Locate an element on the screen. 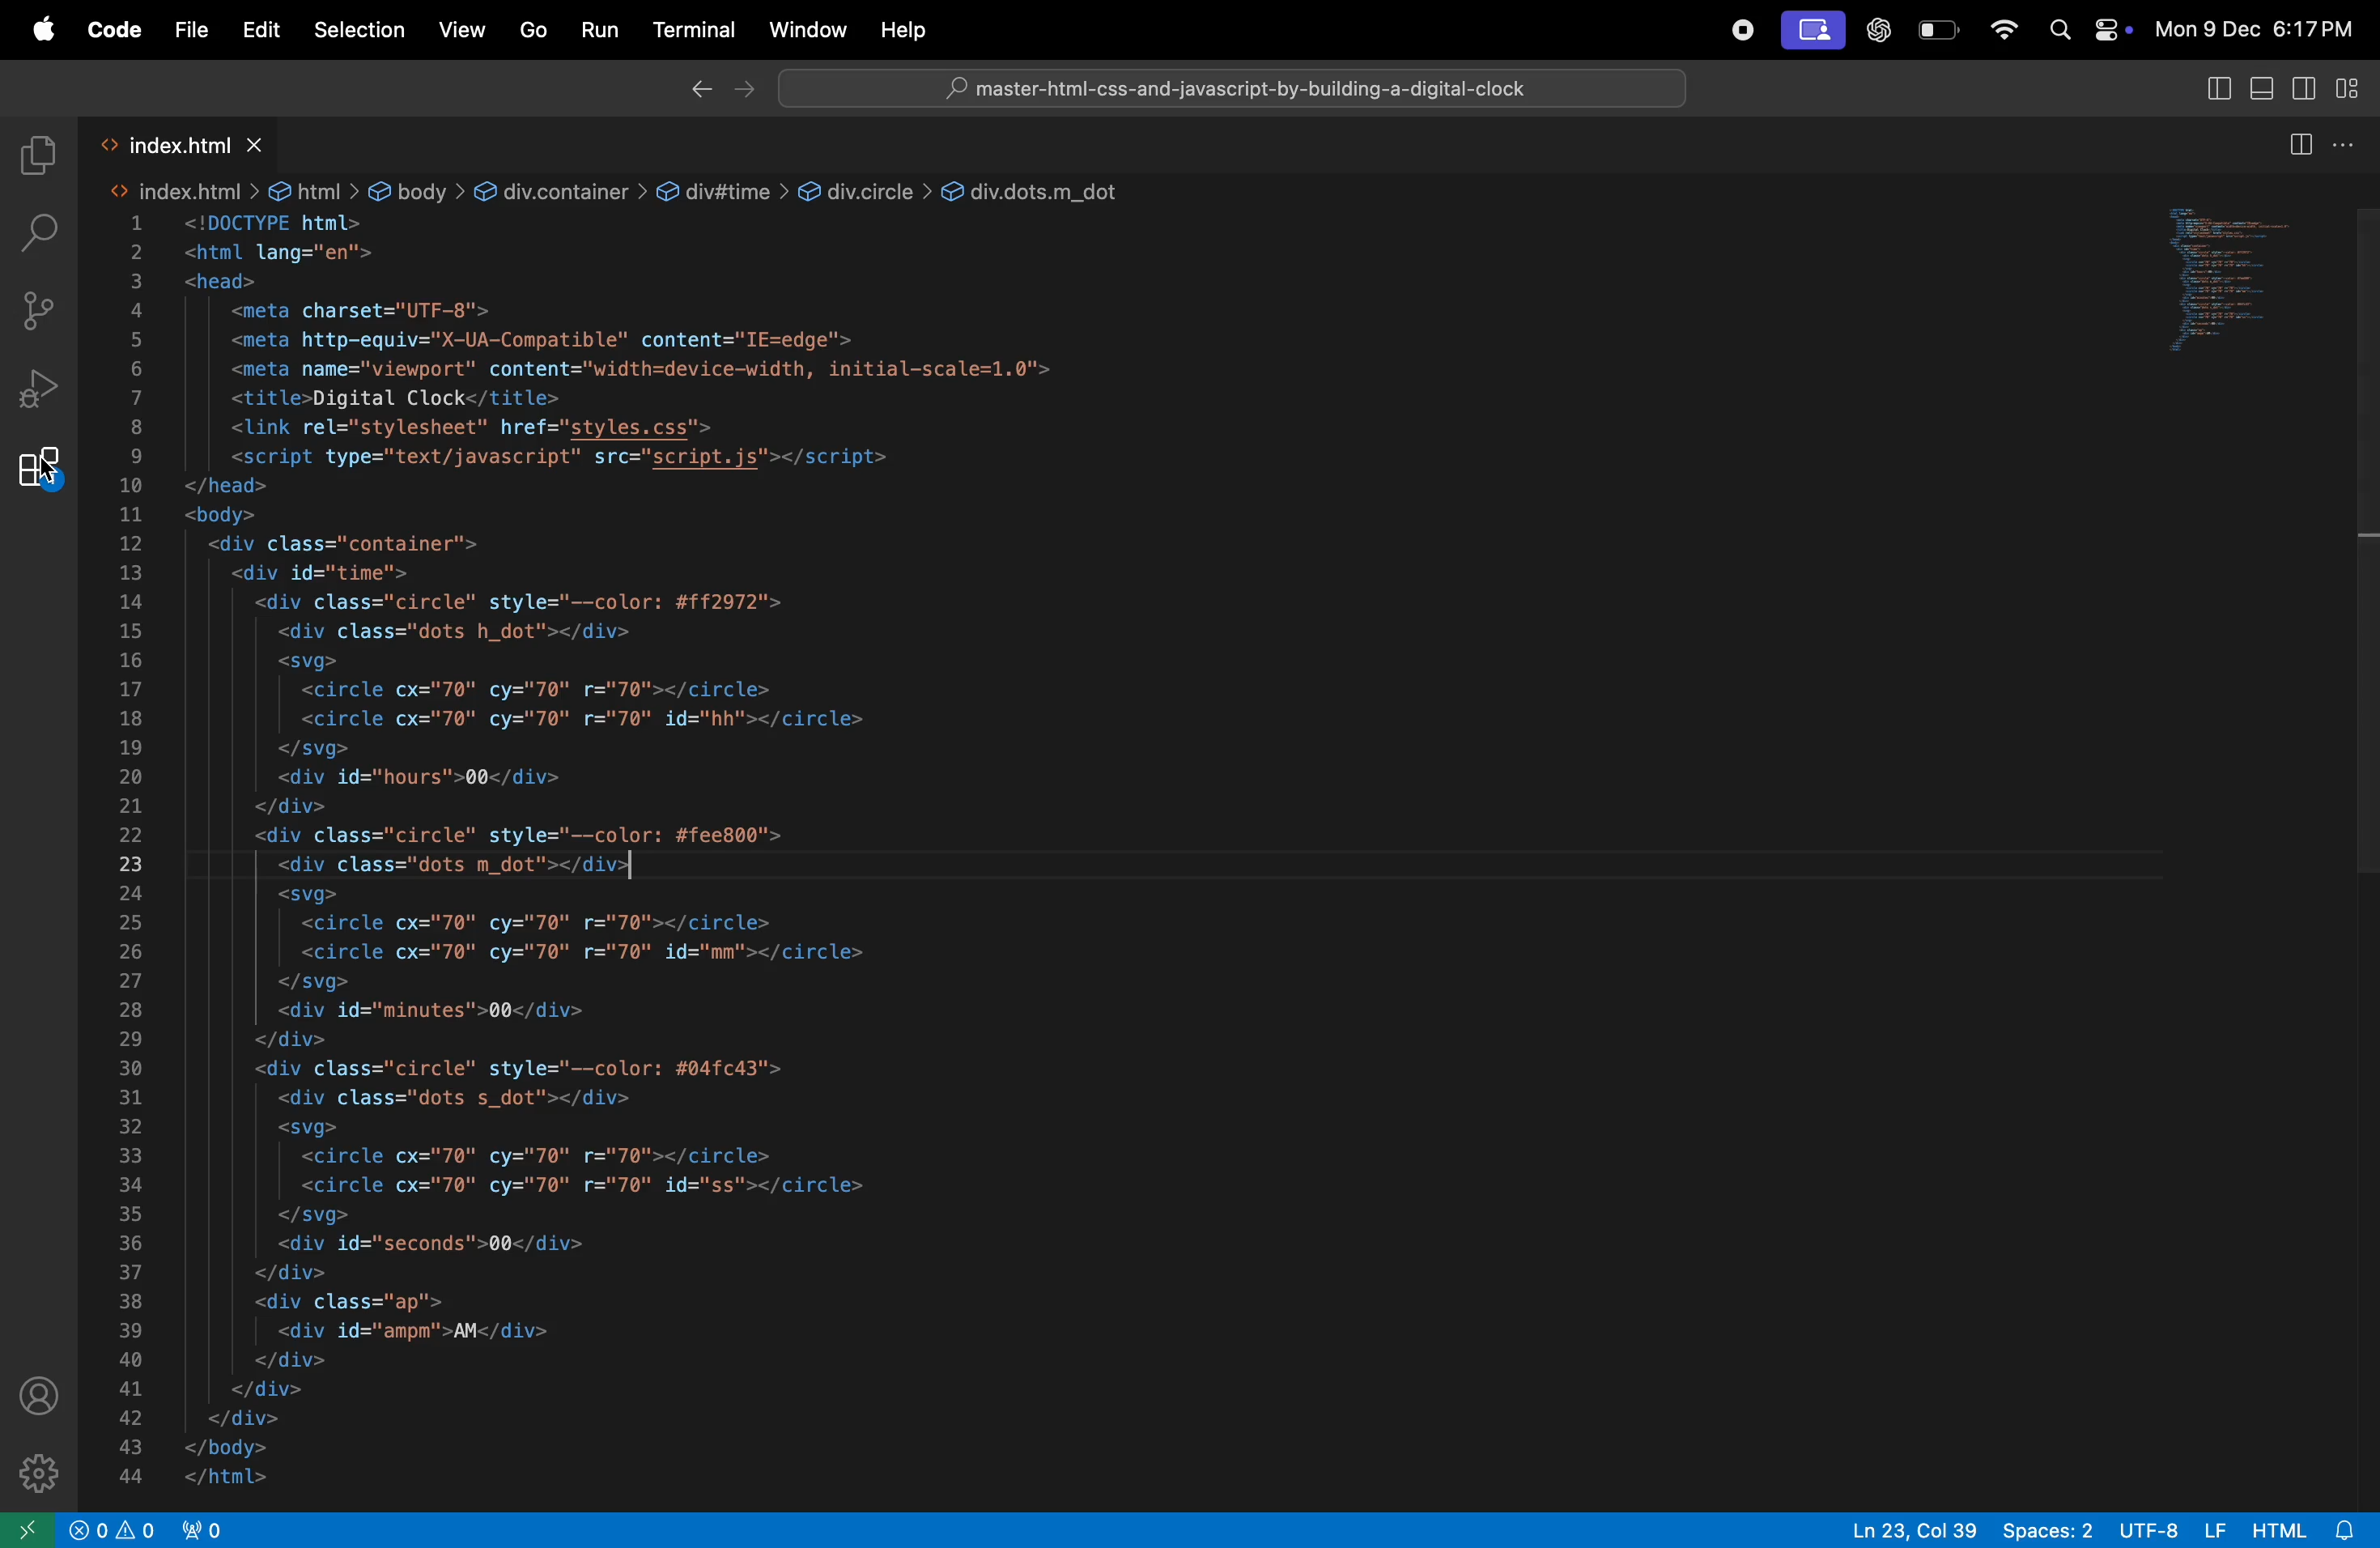 The image size is (2380, 1548). wifi is located at coordinates (2000, 31).